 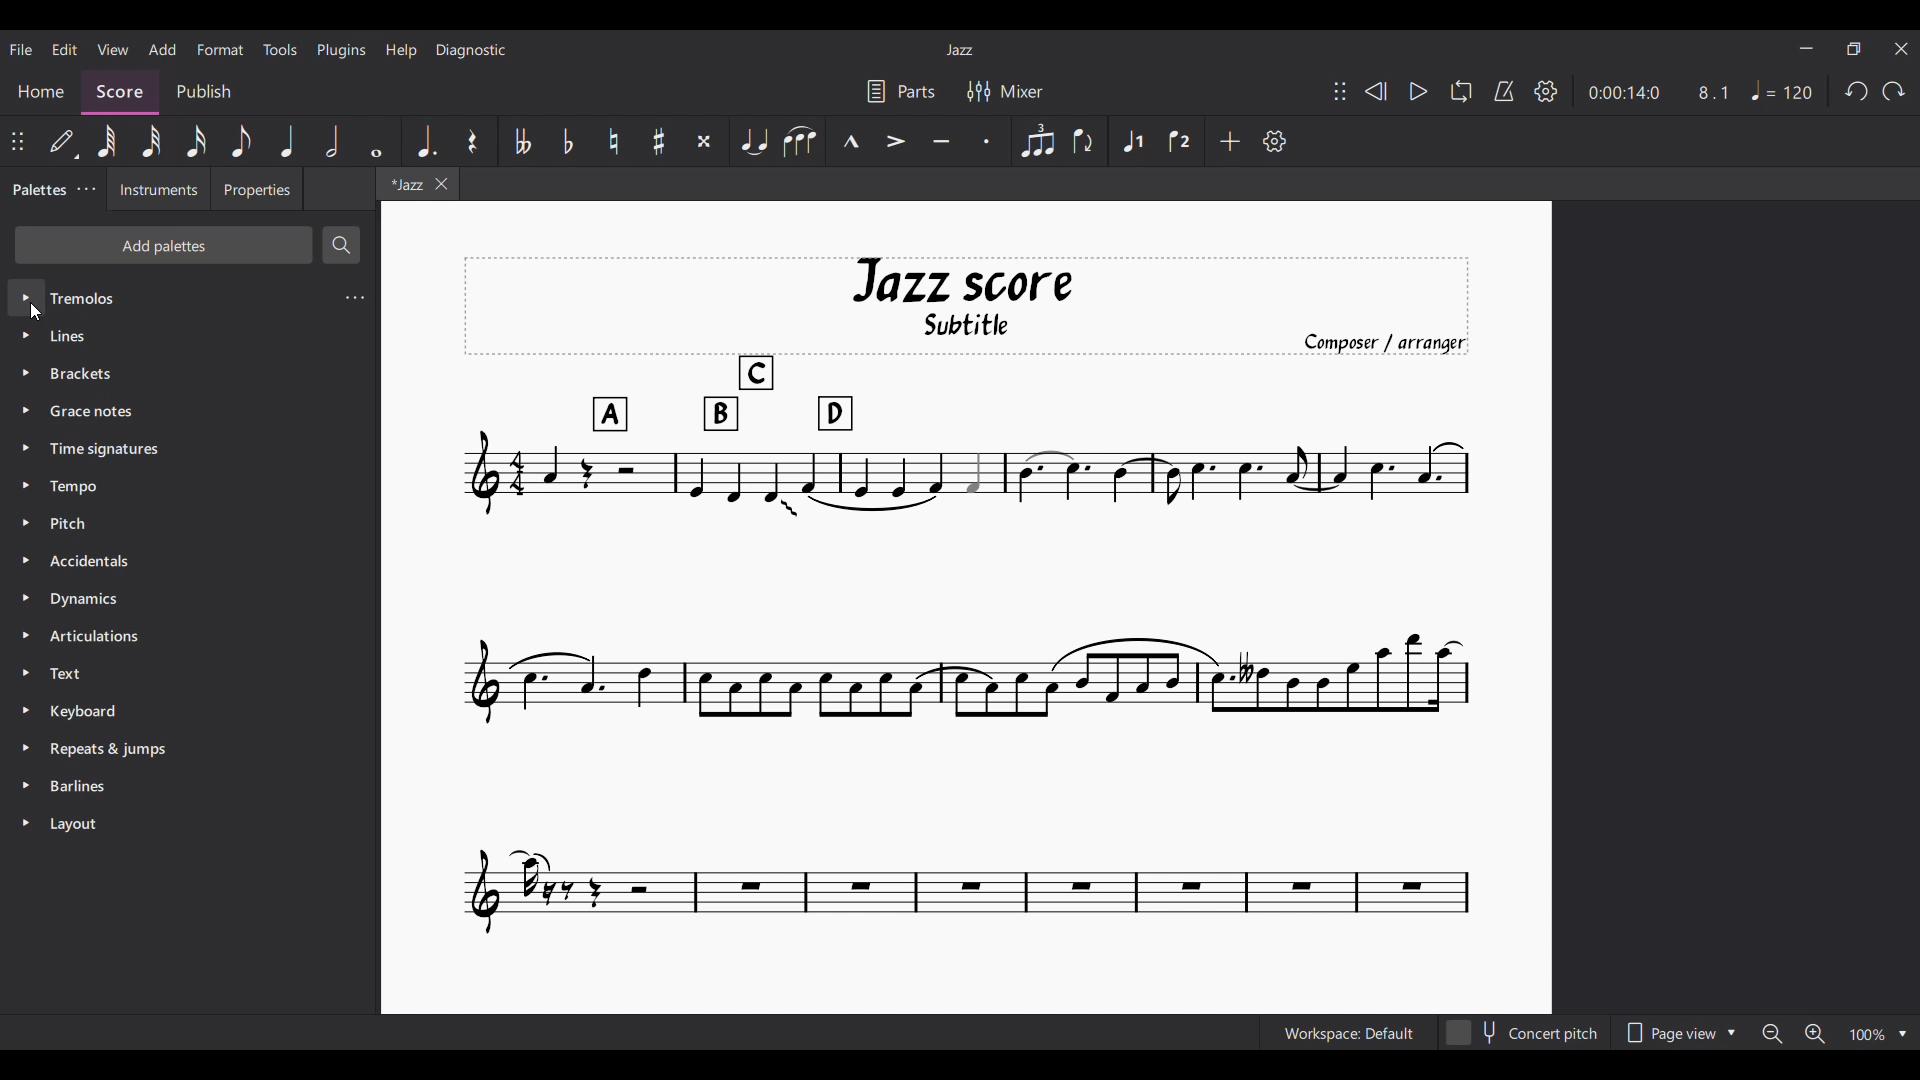 I want to click on Instruments, so click(x=159, y=188).